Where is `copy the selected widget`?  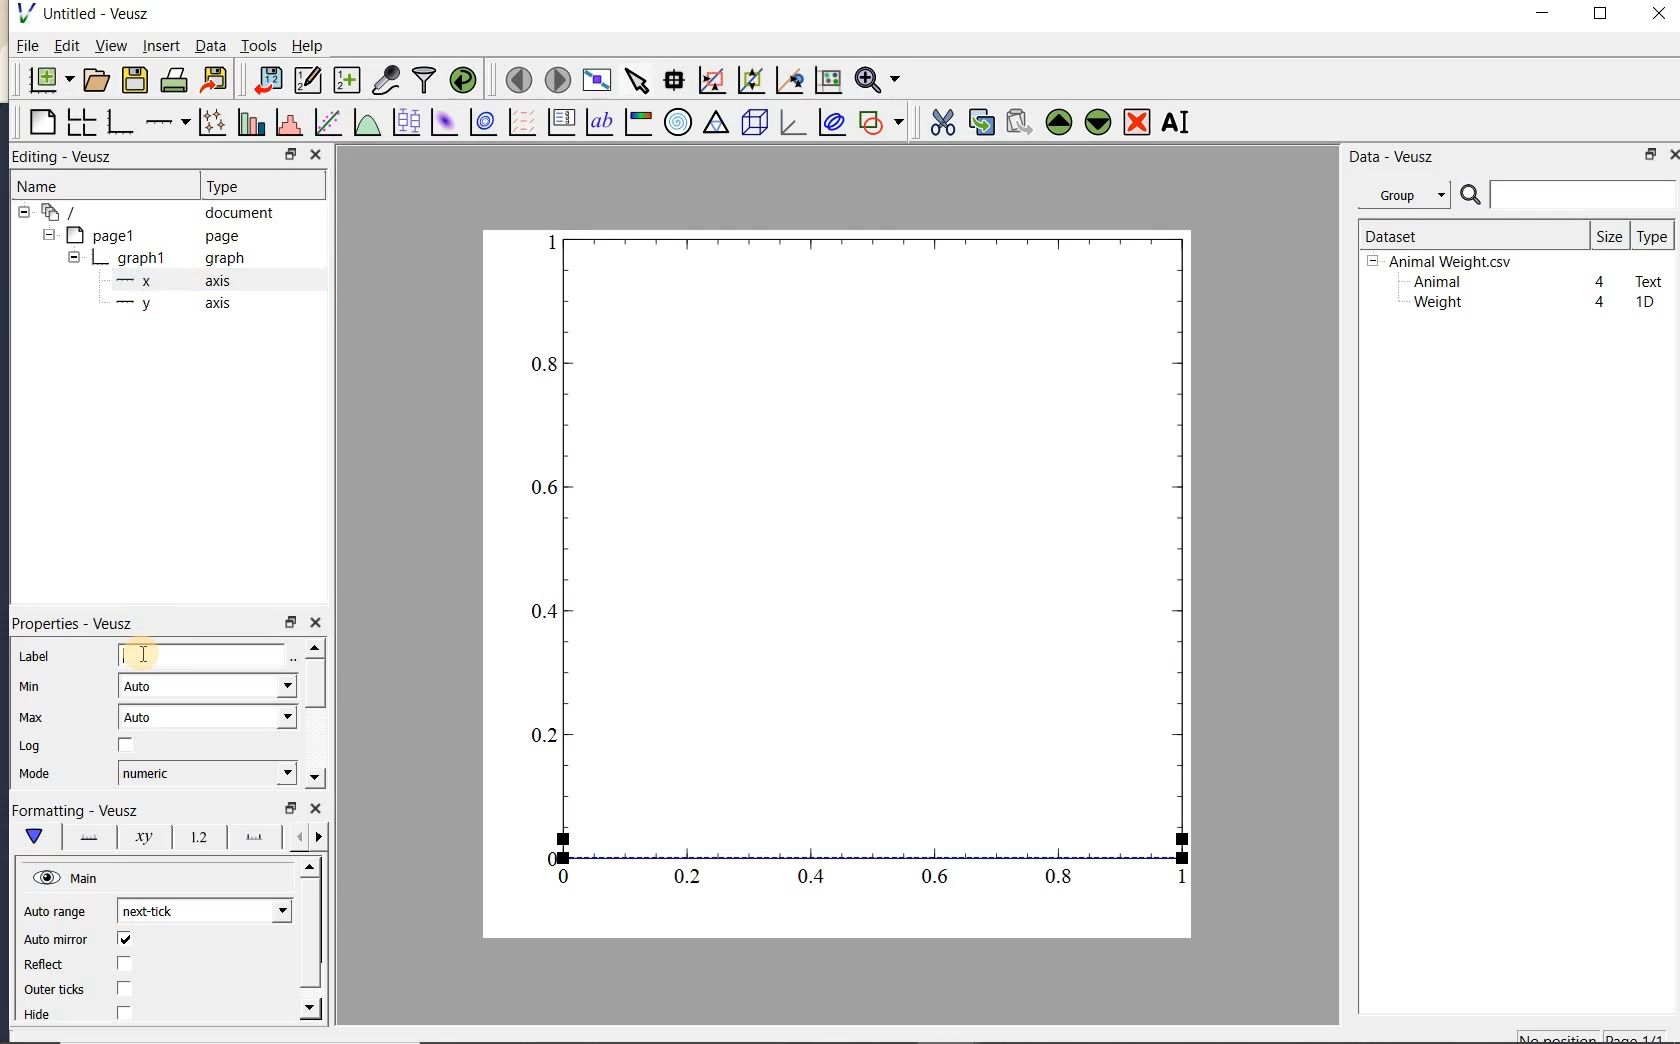 copy the selected widget is located at coordinates (979, 122).